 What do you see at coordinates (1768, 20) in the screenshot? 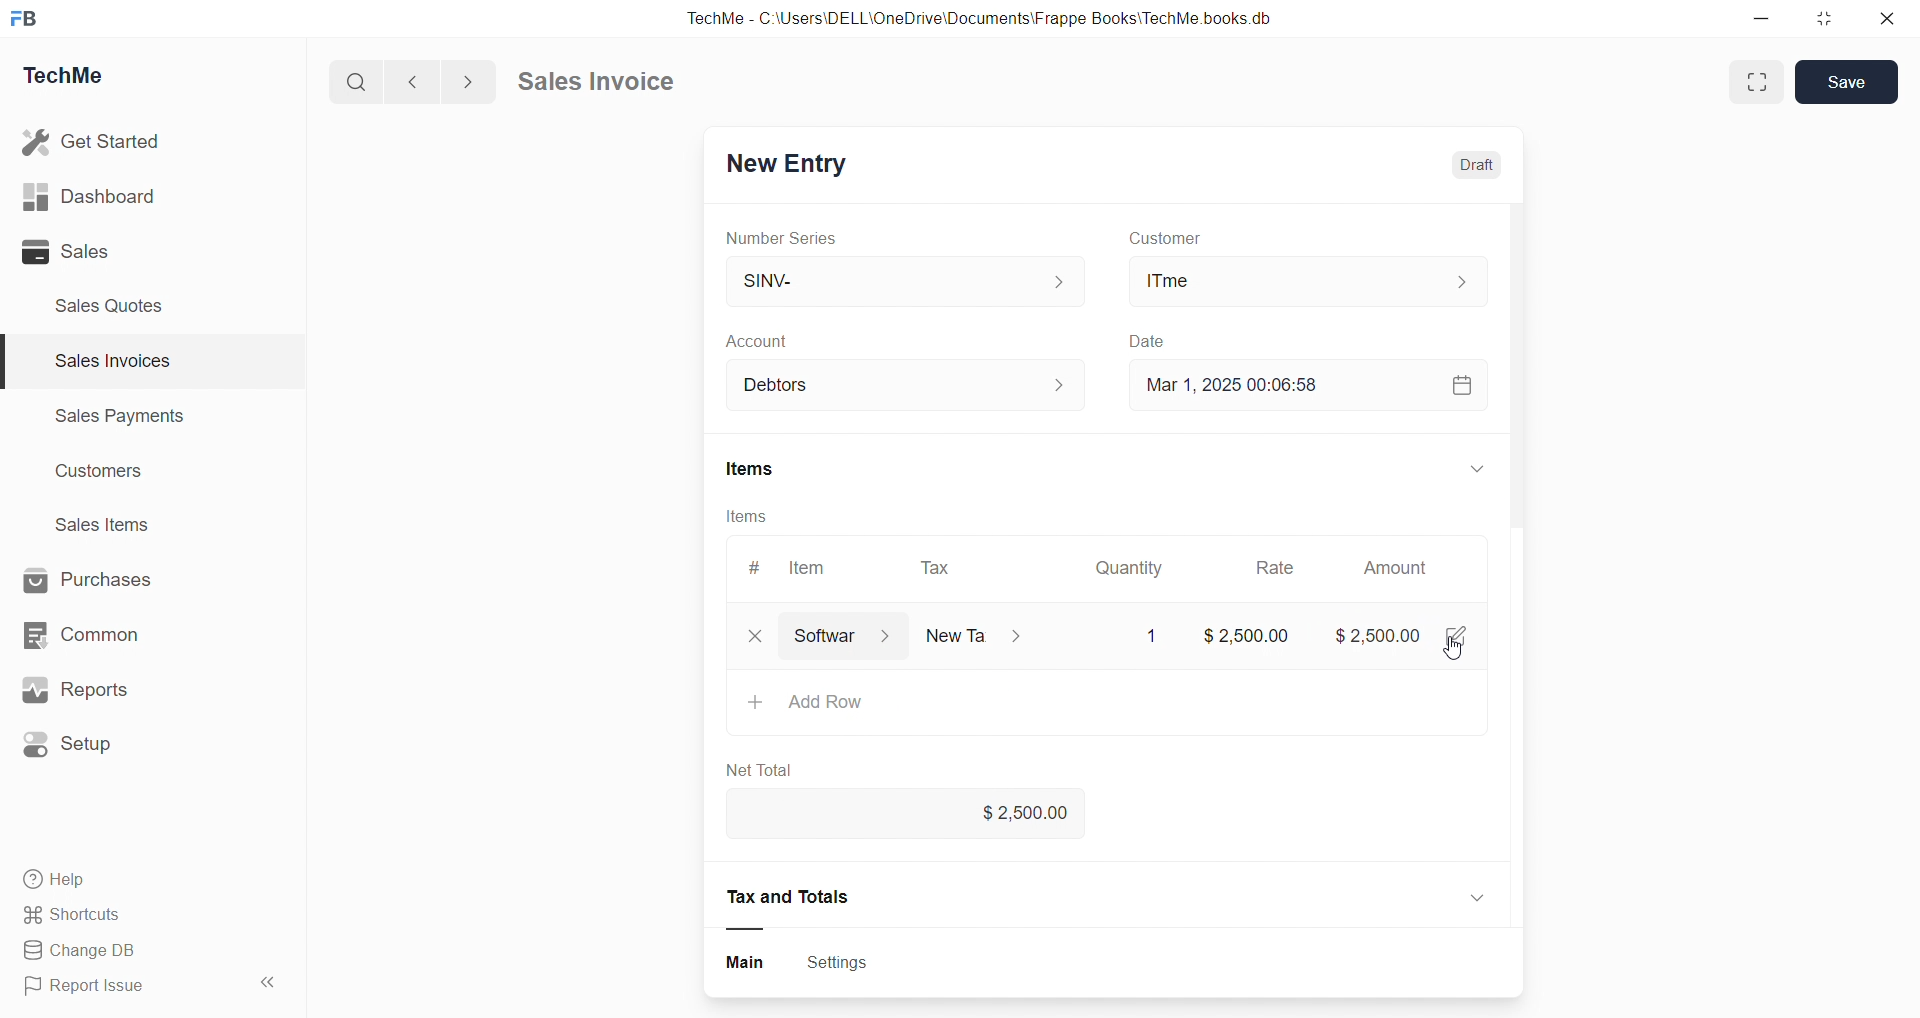
I see `Minimize` at bounding box center [1768, 20].